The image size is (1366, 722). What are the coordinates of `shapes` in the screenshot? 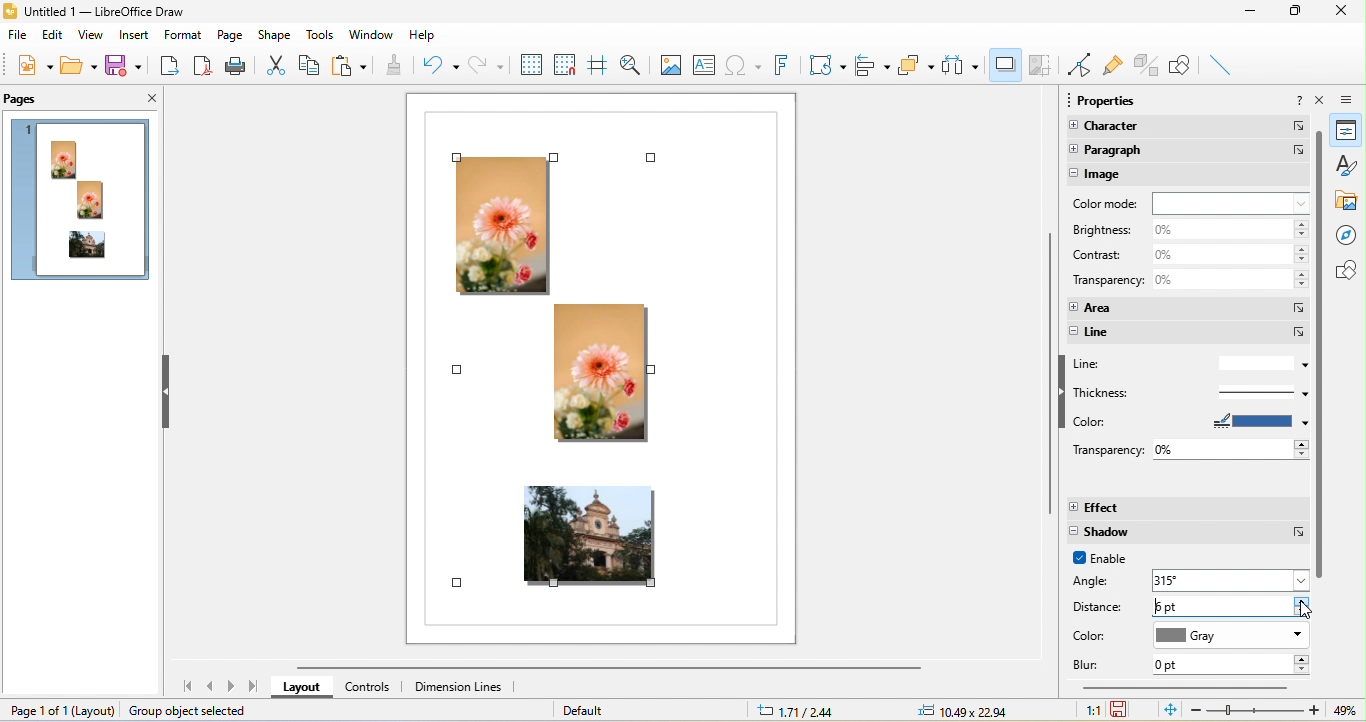 It's located at (1351, 271).